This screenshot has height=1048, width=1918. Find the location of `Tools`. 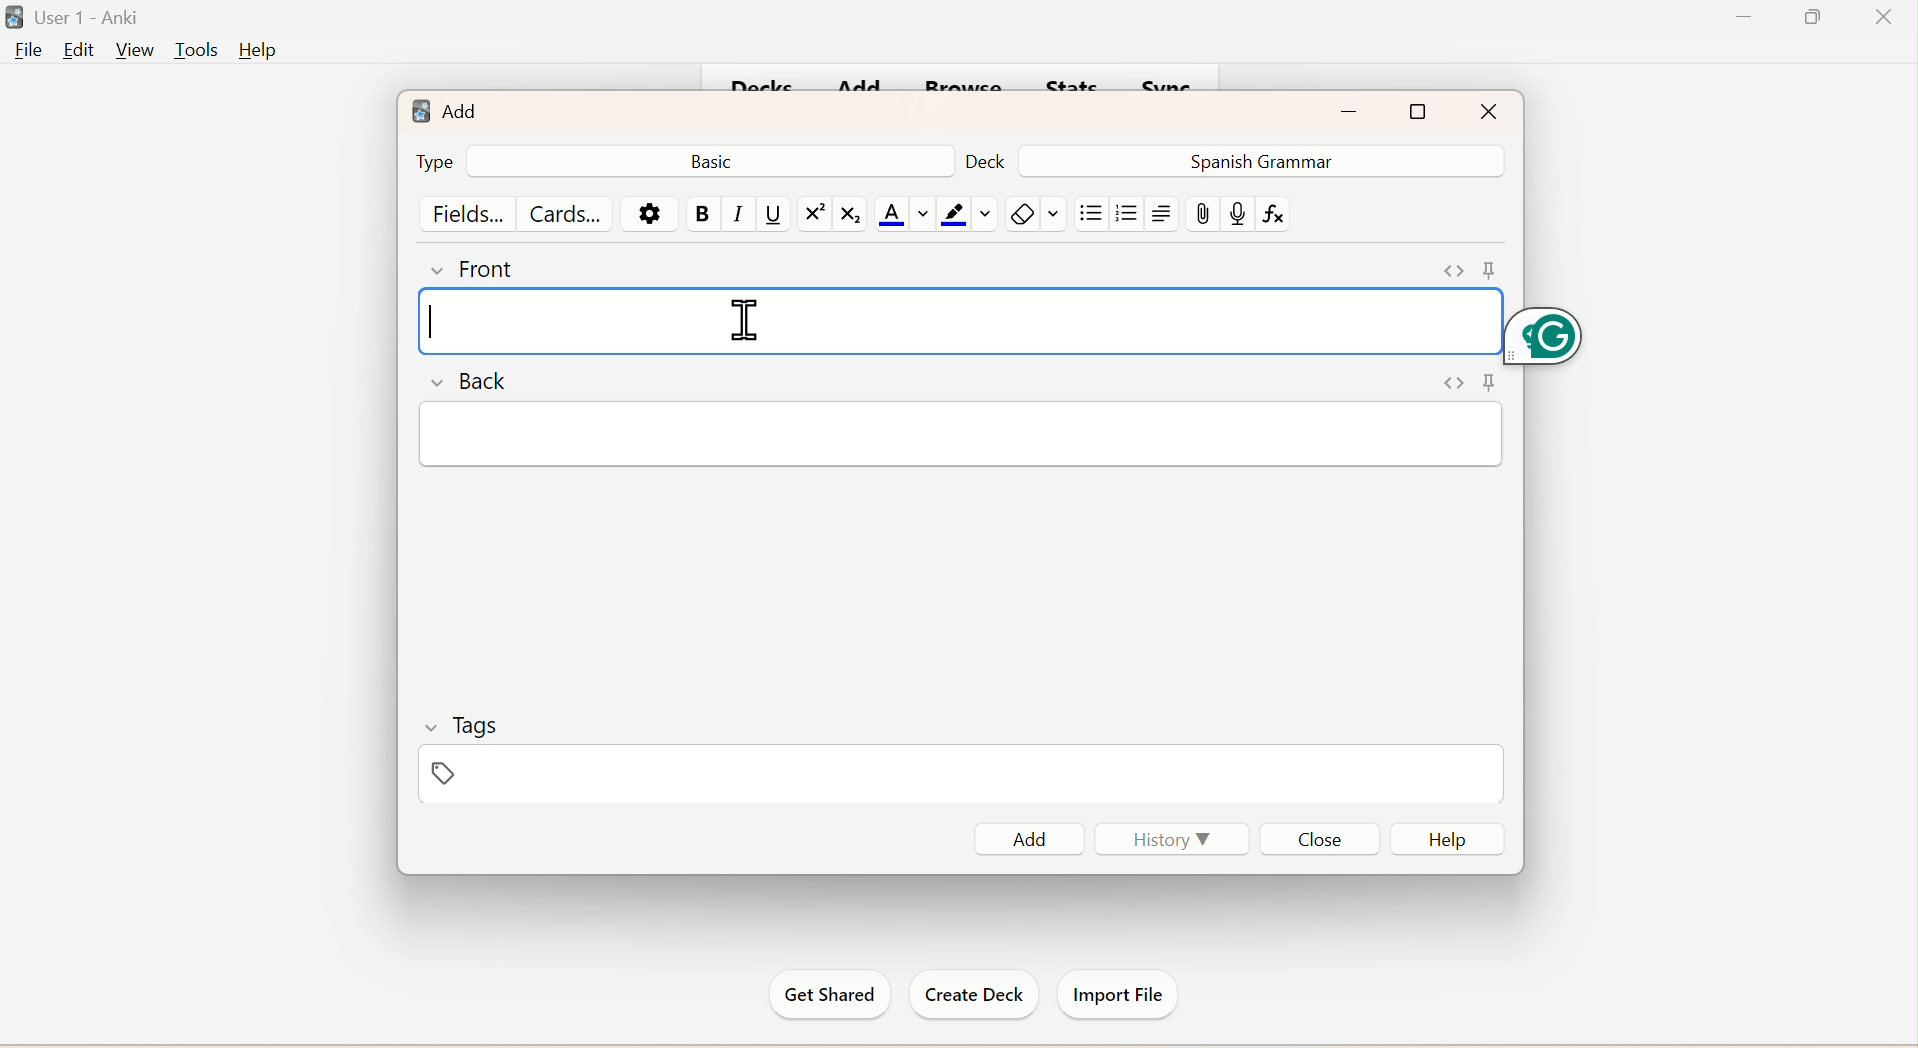

Tools is located at coordinates (191, 51).